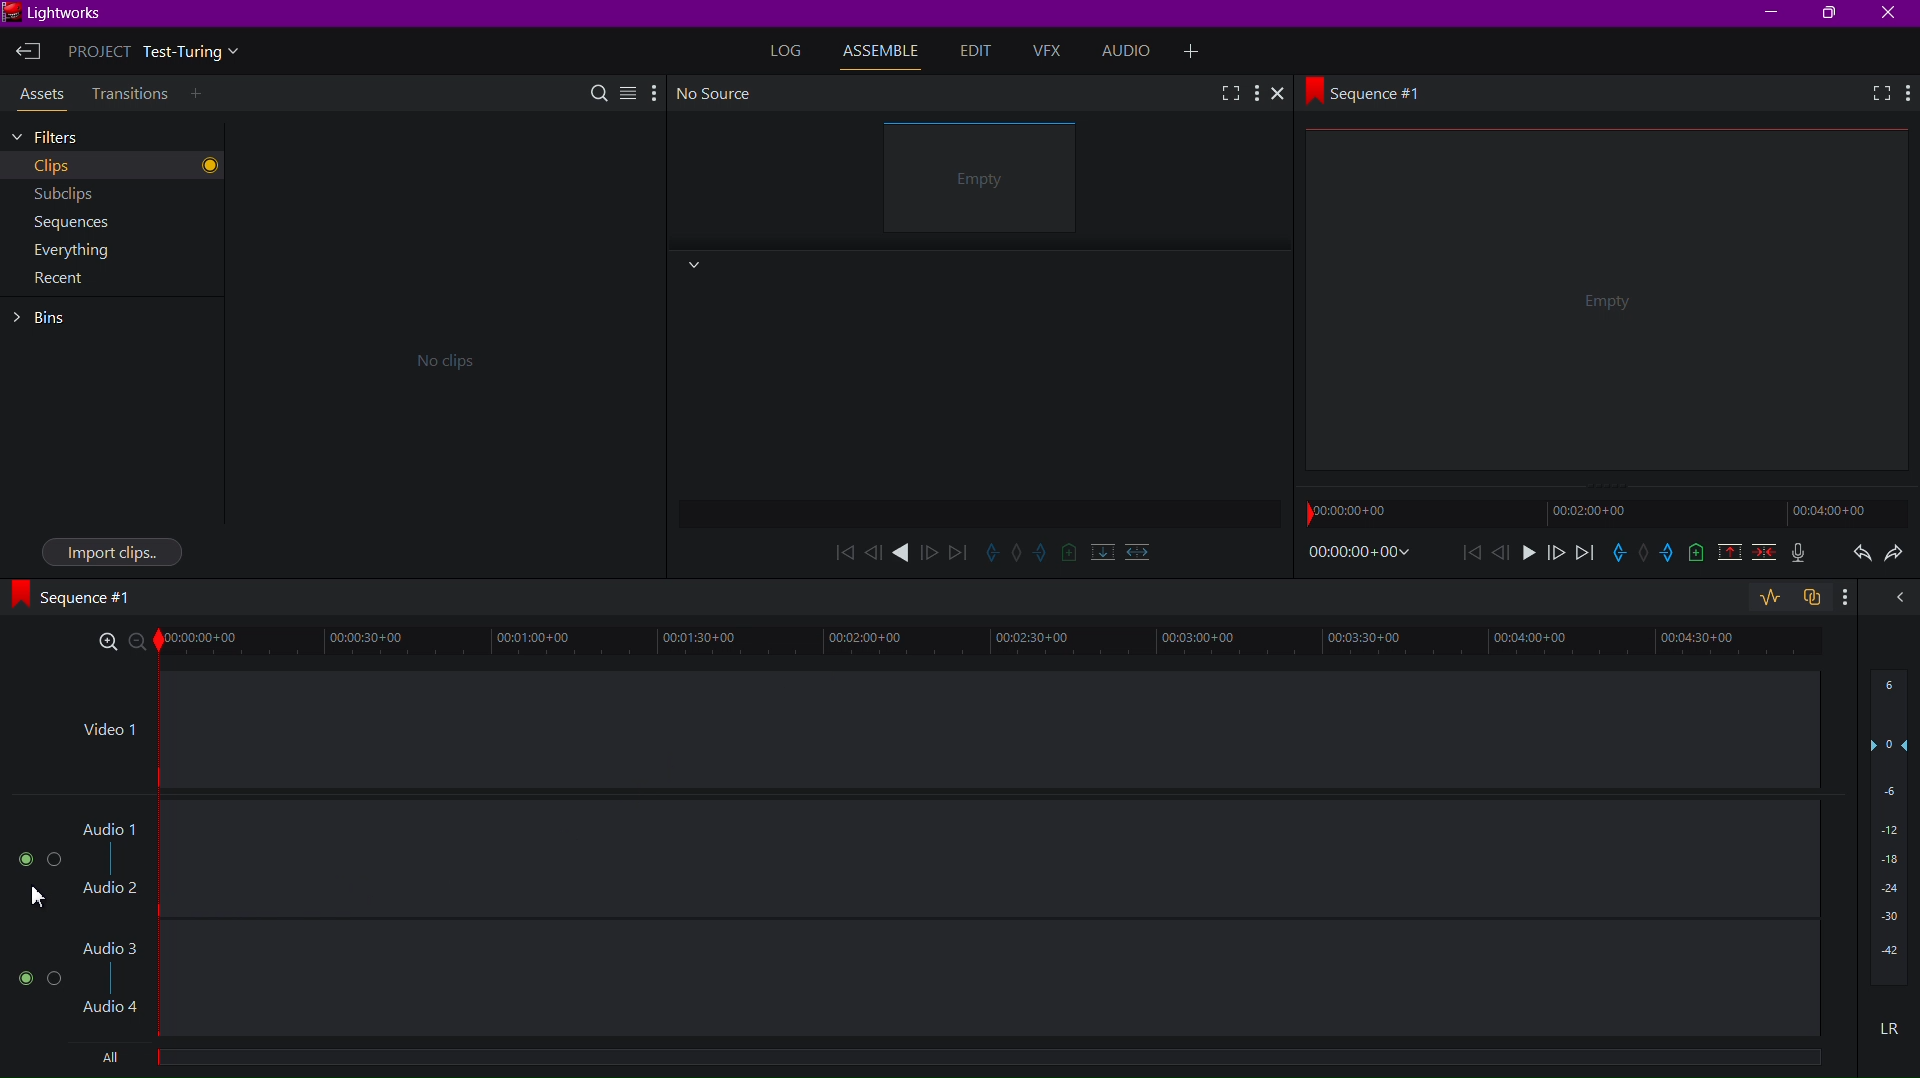 The image size is (1920, 1078). What do you see at coordinates (106, 735) in the screenshot?
I see `Video 1` at bounding box center [106, 735].